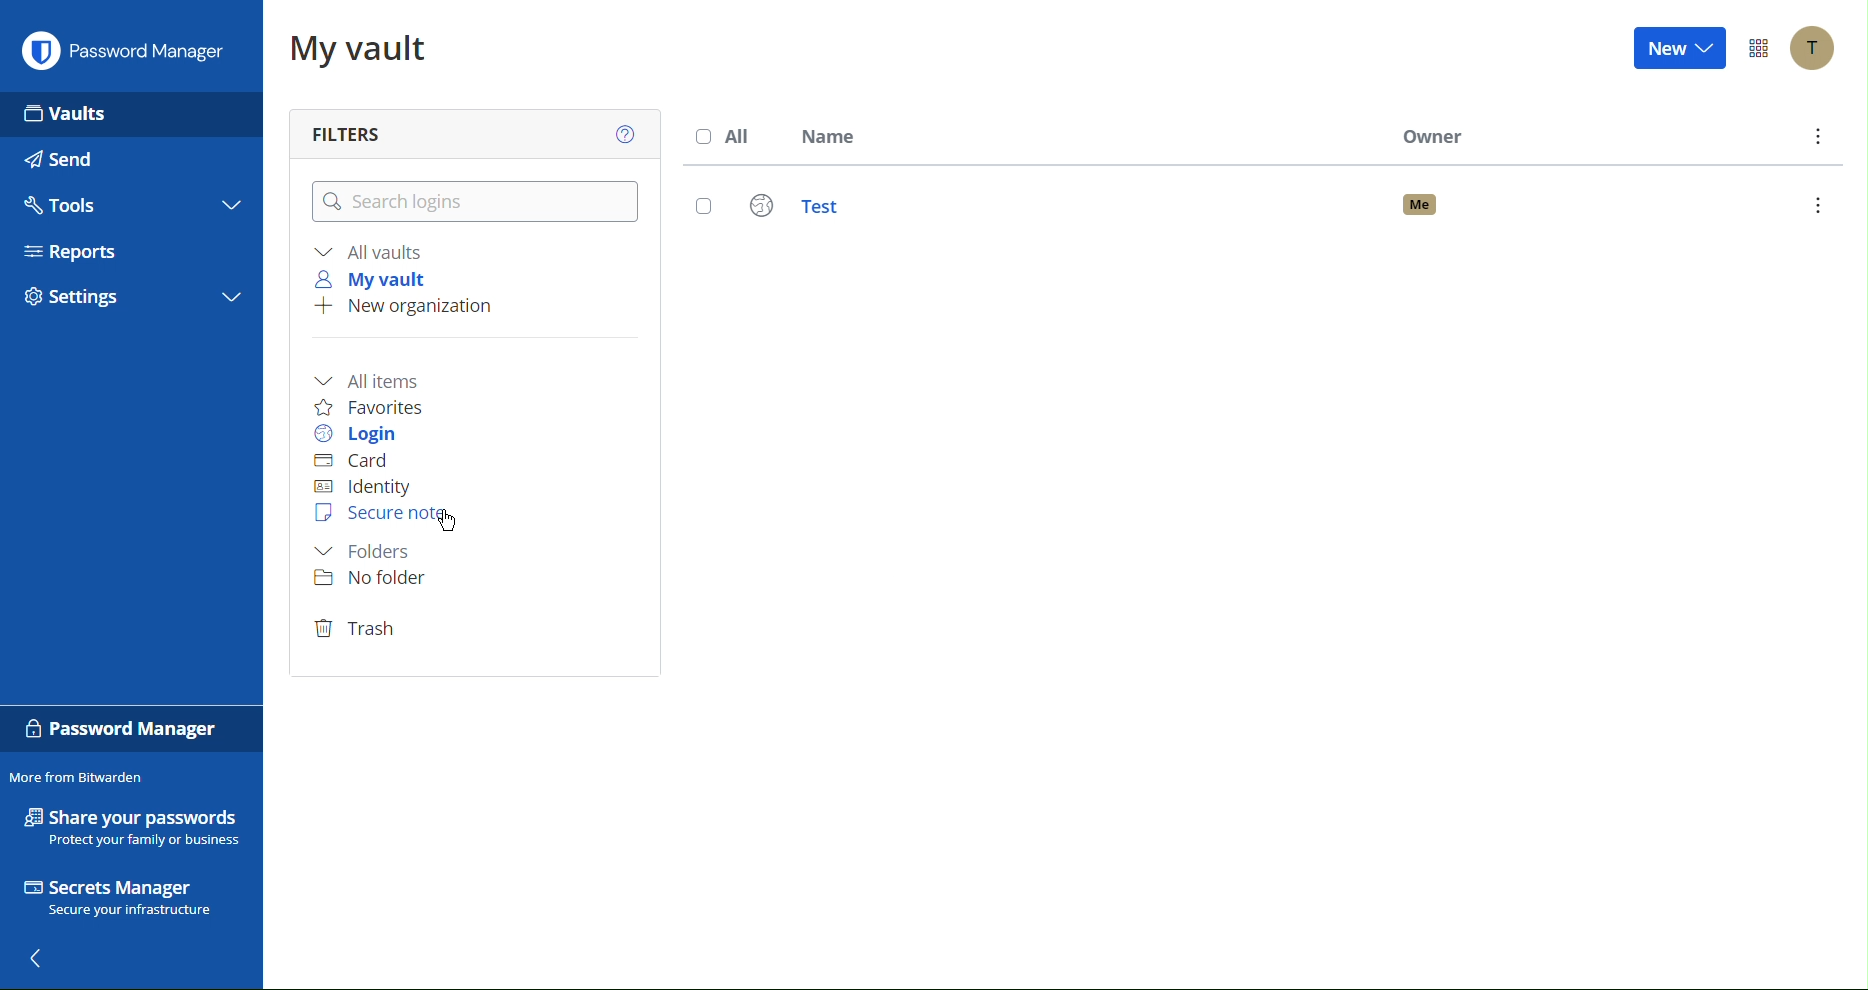 This screenshot has height=990, width=1868. I want to click on New organization, so click(413, 307).